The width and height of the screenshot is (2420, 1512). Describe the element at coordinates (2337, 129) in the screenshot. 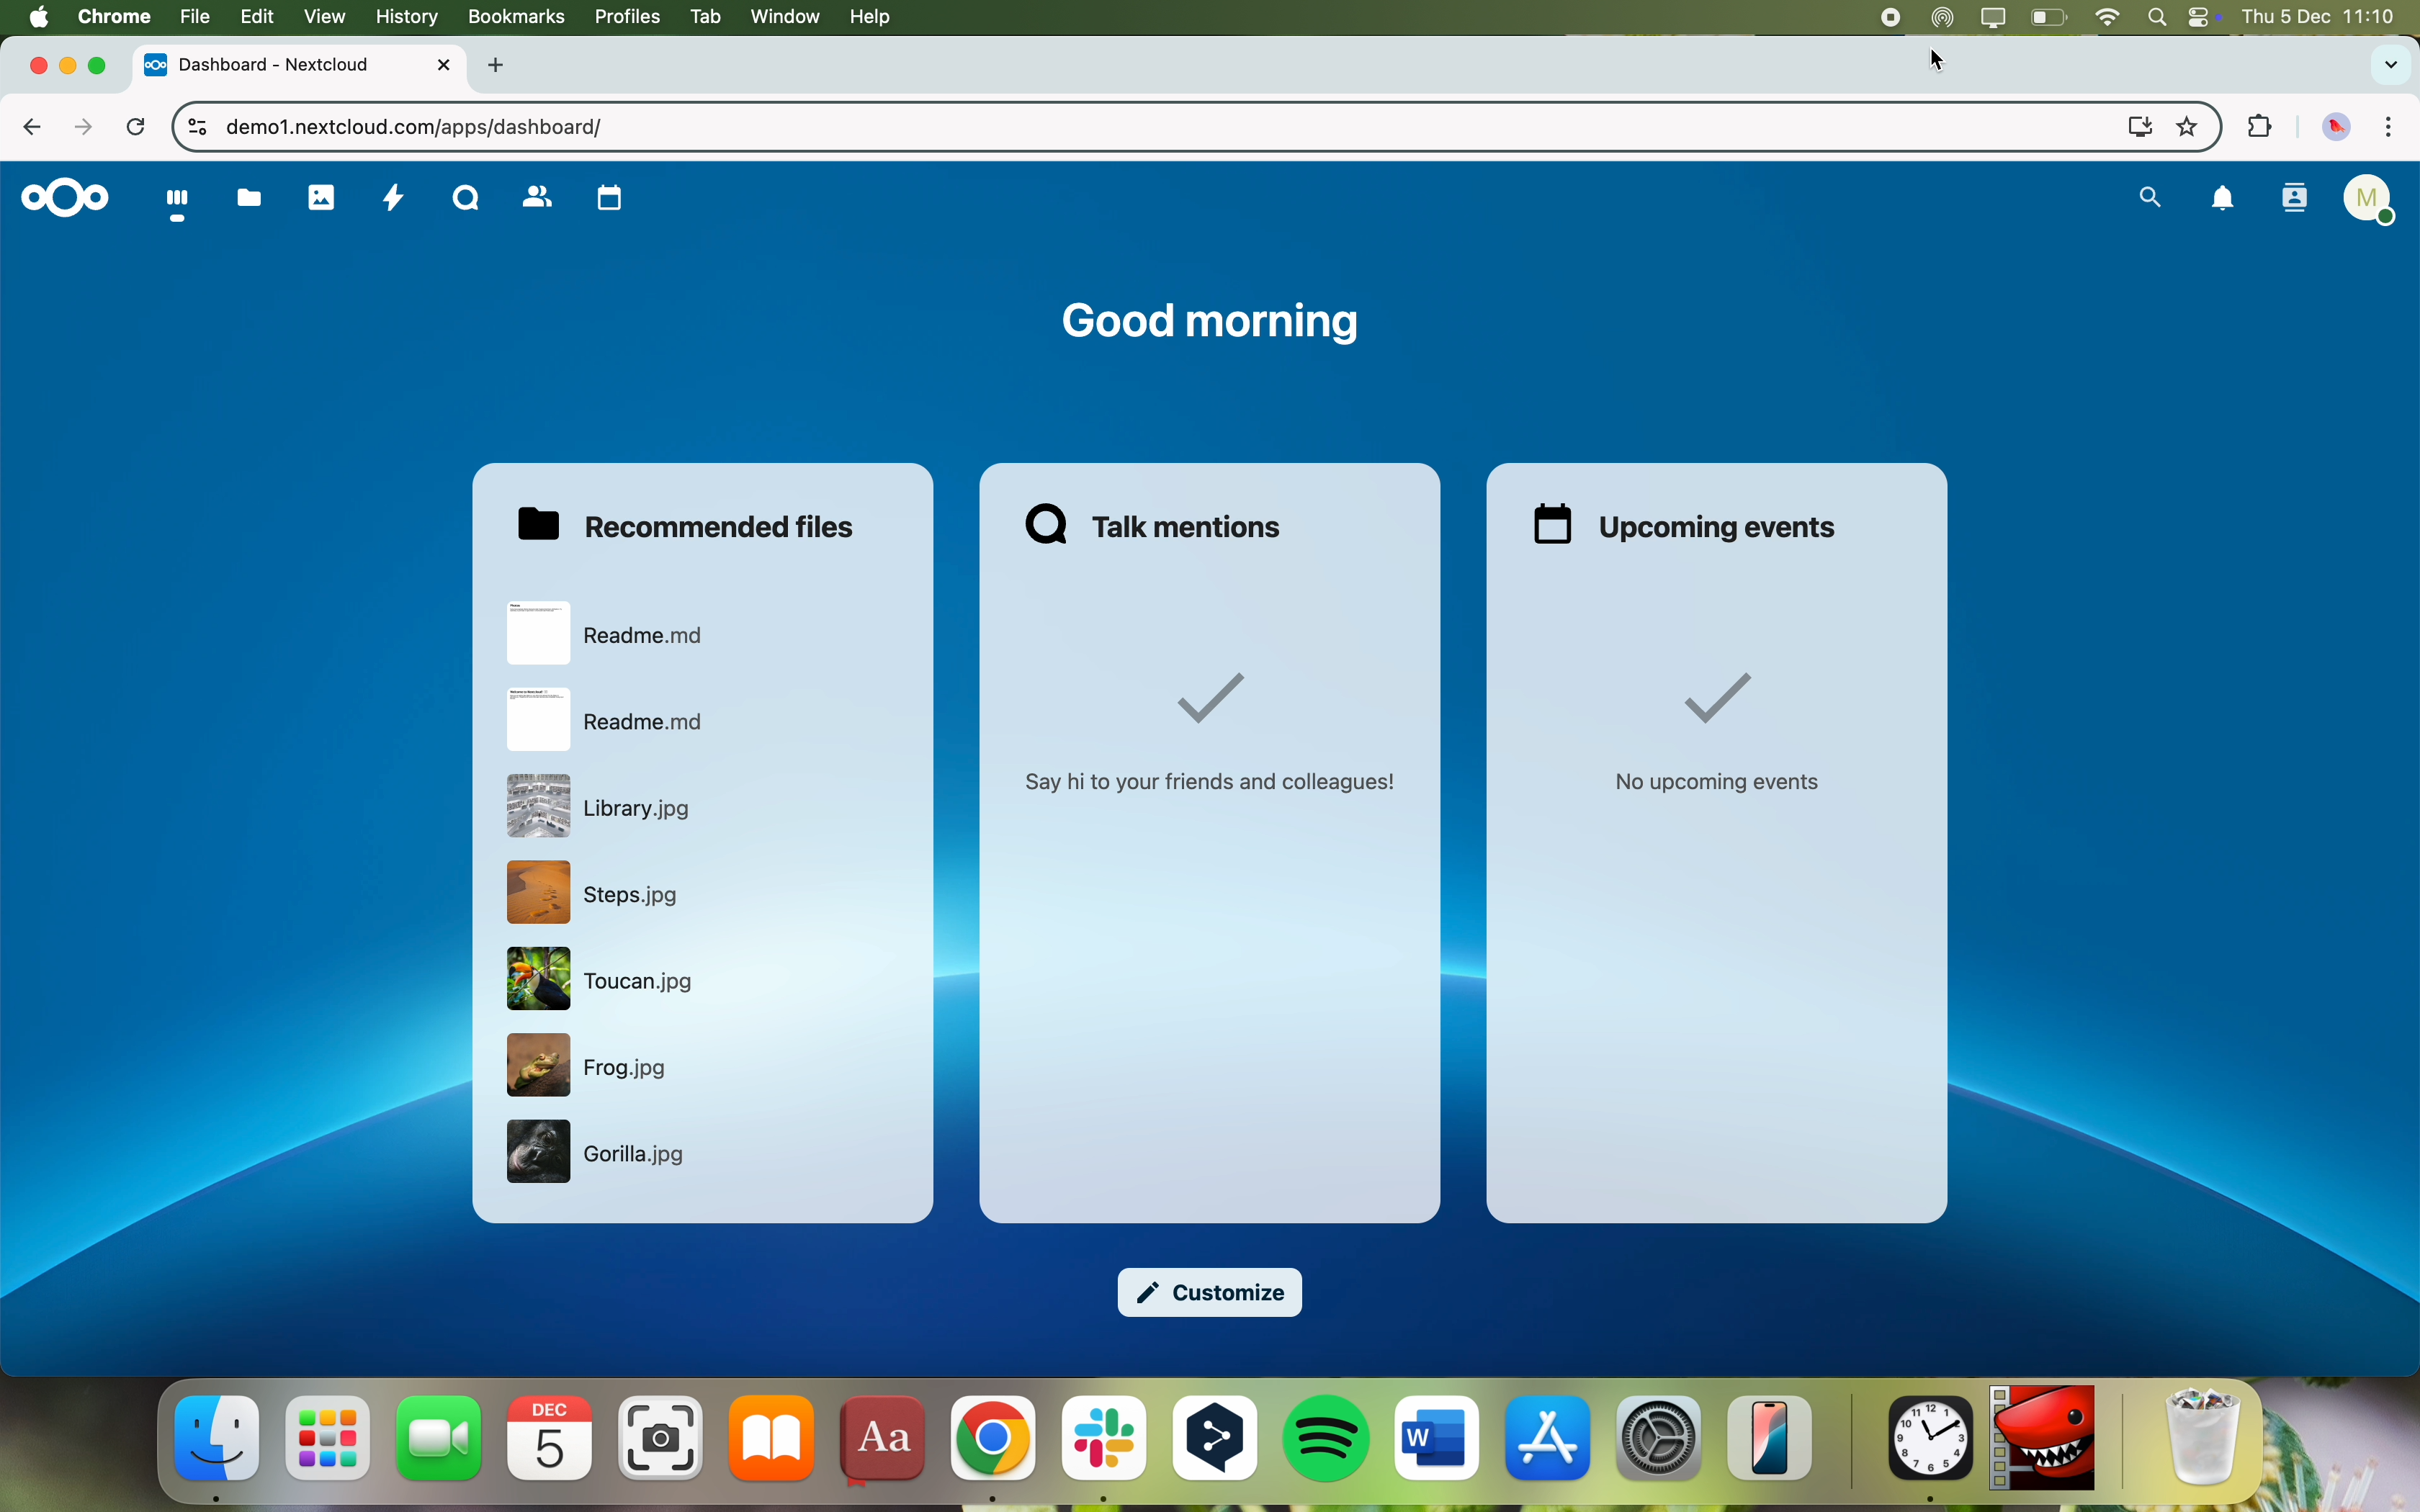

I see `profile picture` at that location.